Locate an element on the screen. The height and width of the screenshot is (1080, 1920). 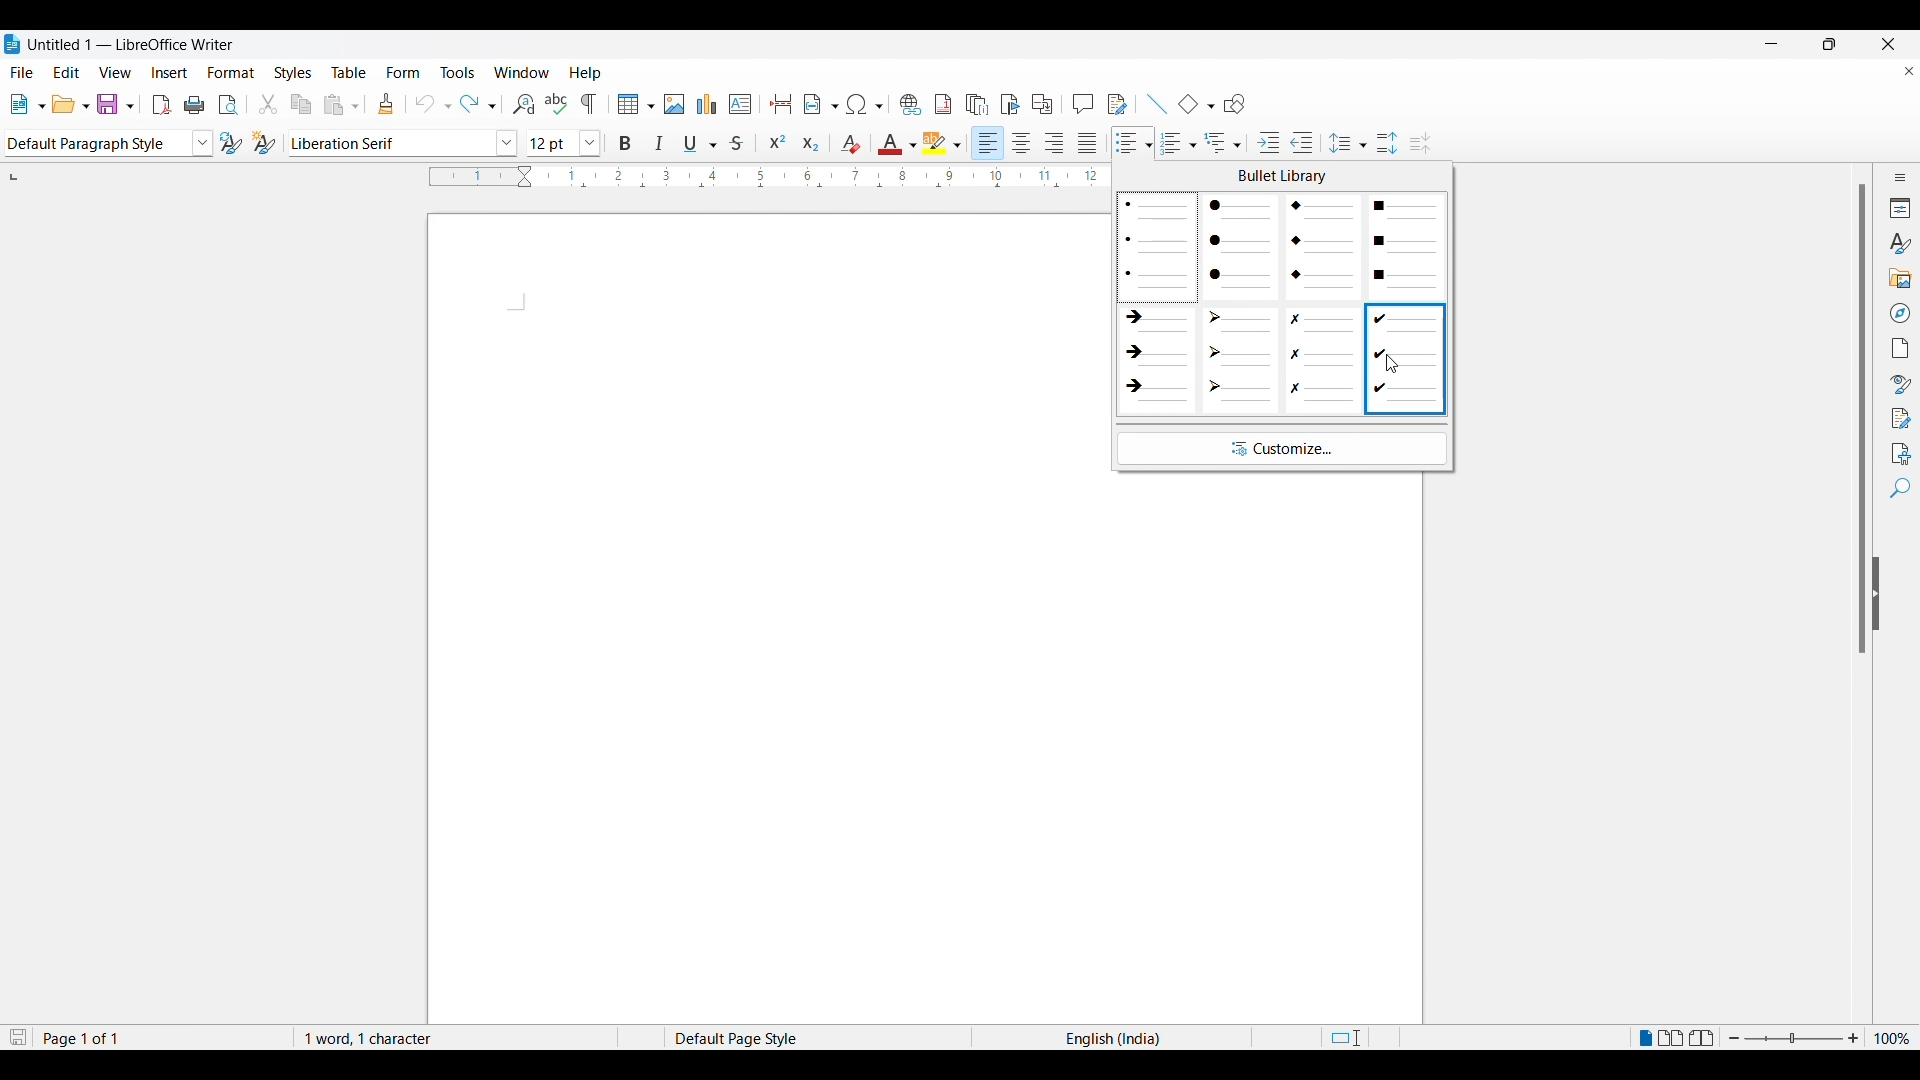
Help is located at coordinates (586, 70).